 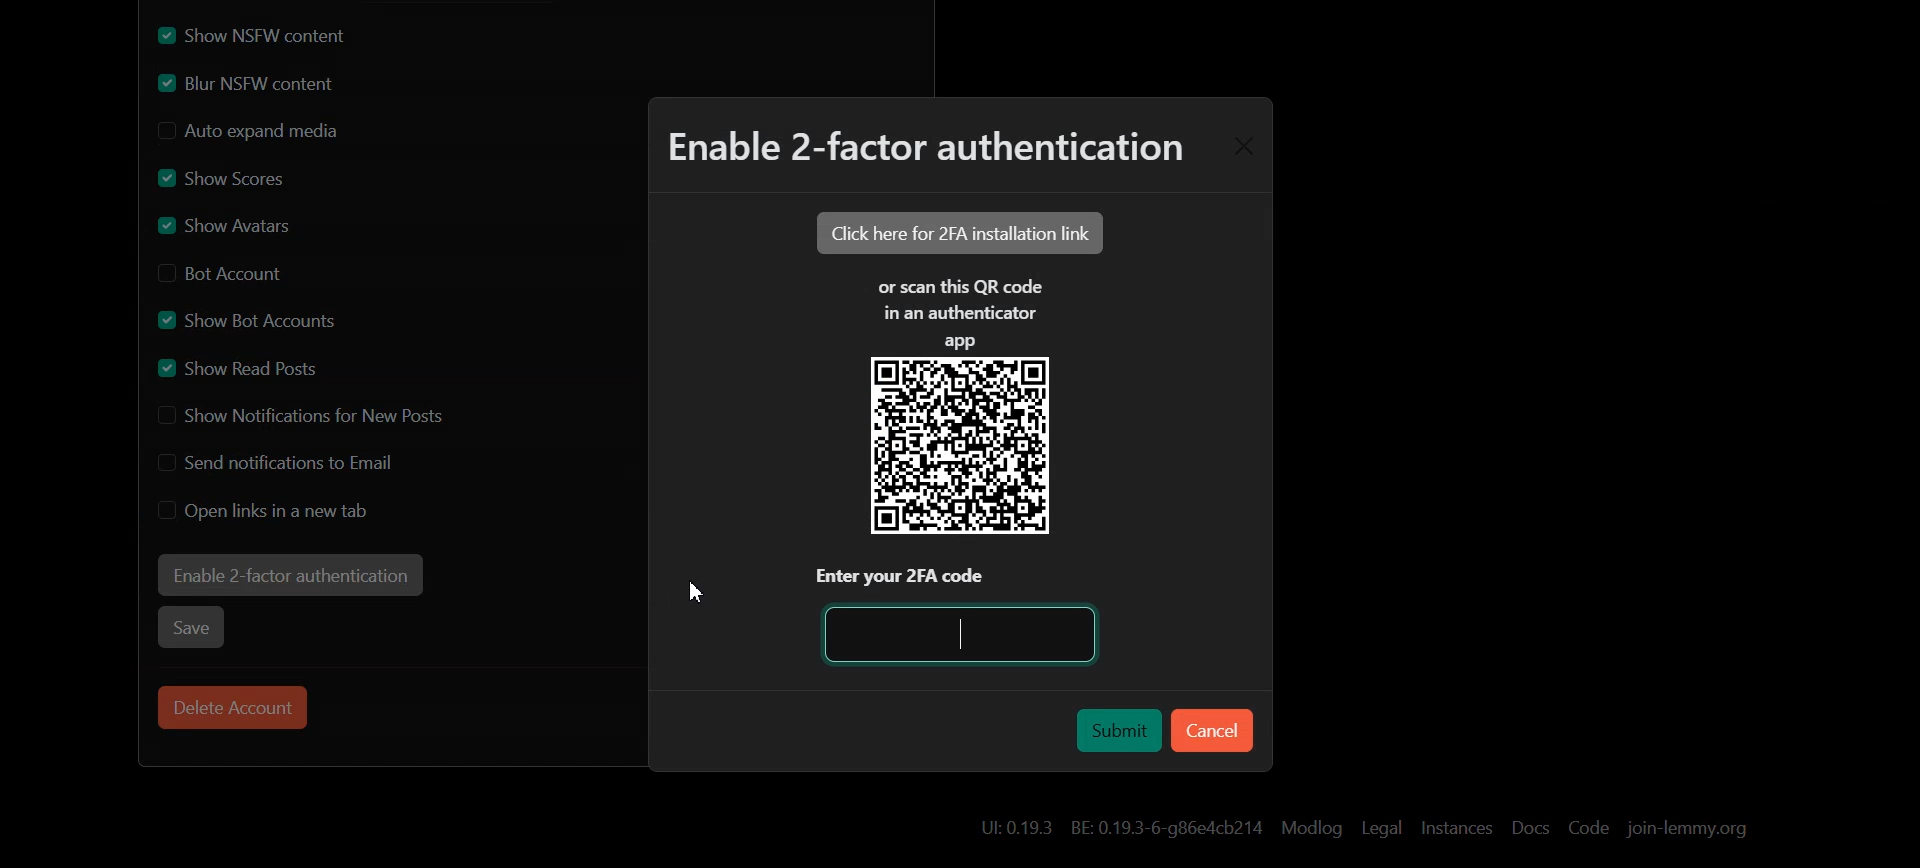 What do you see at coordinates (1457, 828) in the screenshot?
I see `Instances` at bounding box center [1457, 828].